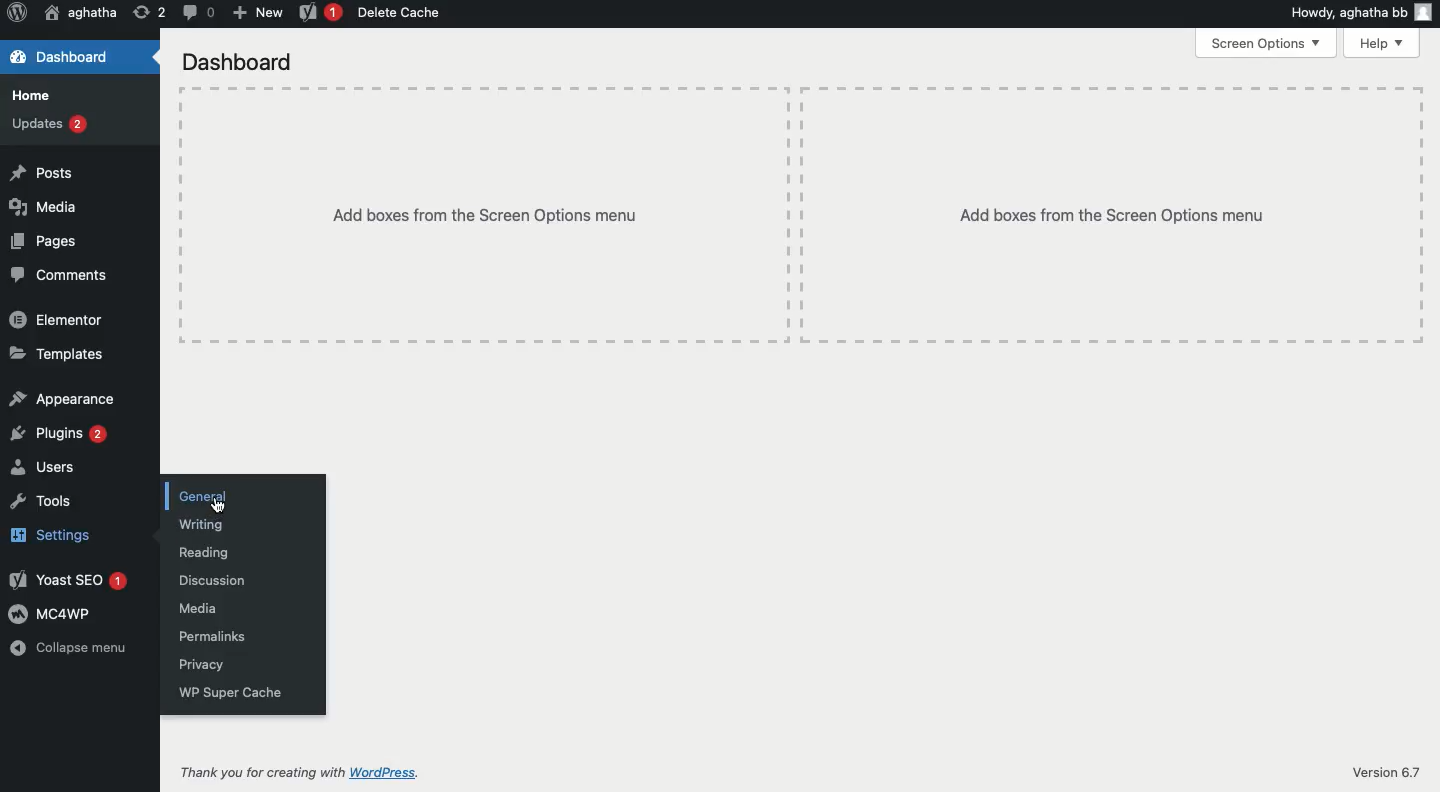 The height and width of the screenshot is (792, 1440). What do you see at coordinates (44, 208) in the screenshot?
I see `Media` at bounding box center [44, 208].